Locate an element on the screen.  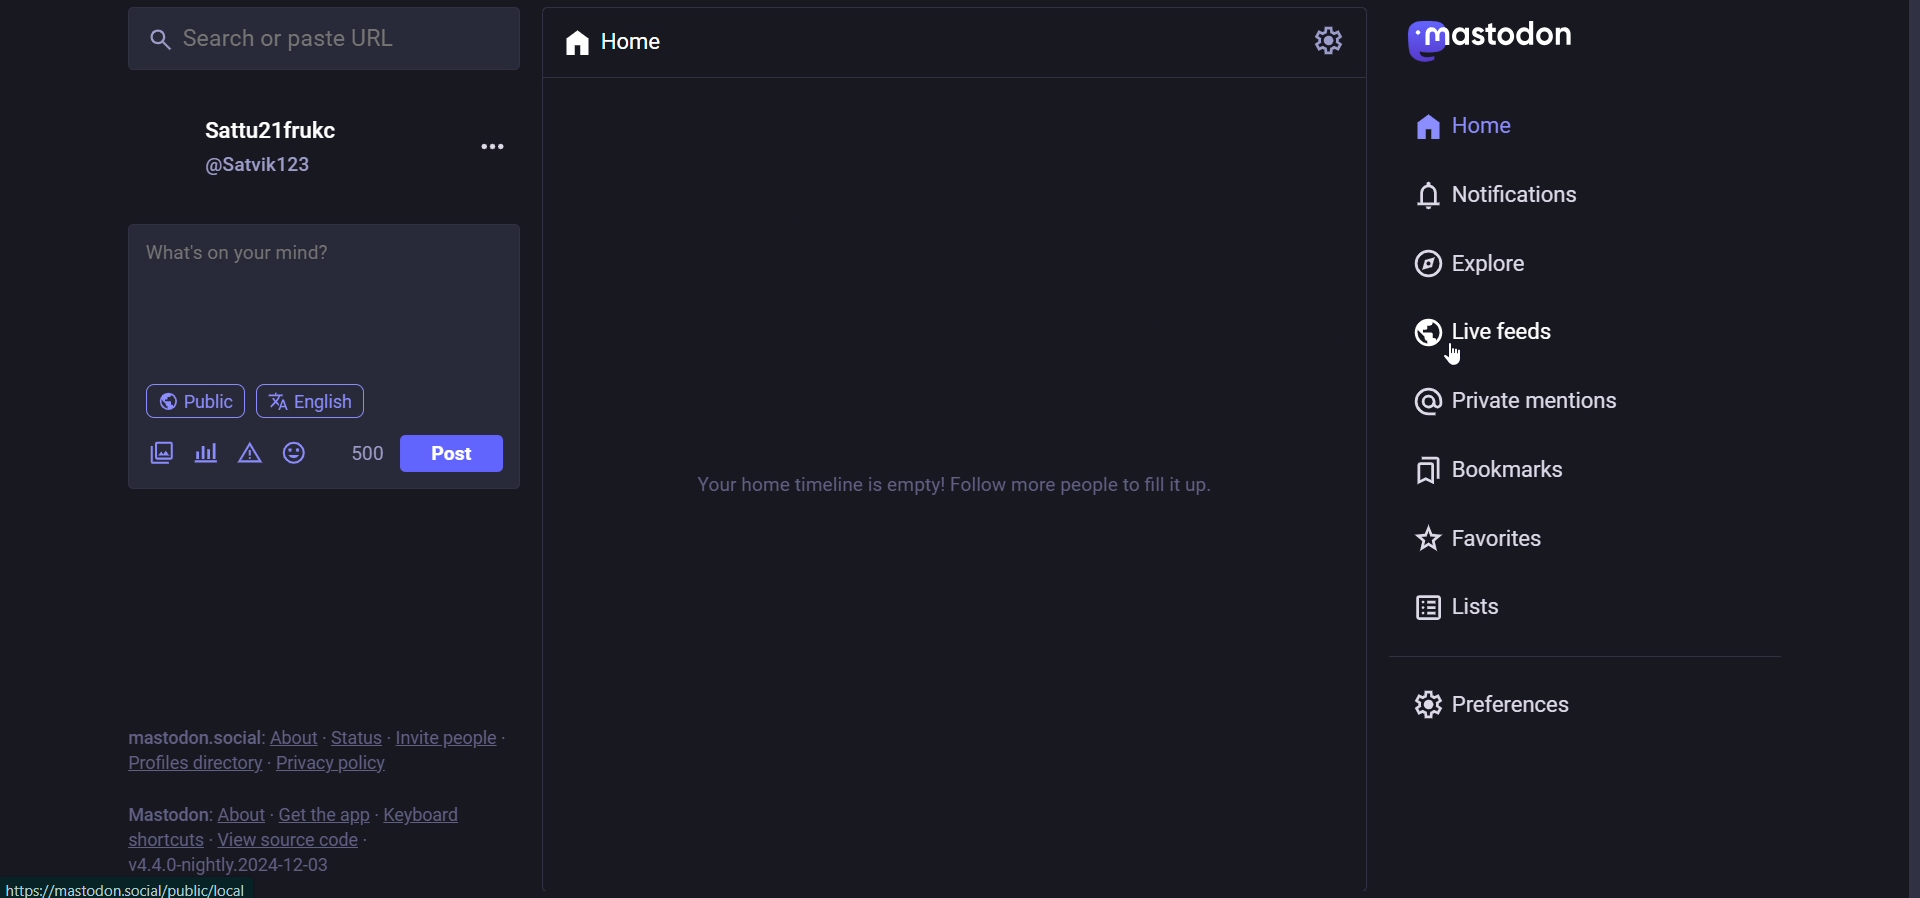
home is located at coordinates (1466, 127).